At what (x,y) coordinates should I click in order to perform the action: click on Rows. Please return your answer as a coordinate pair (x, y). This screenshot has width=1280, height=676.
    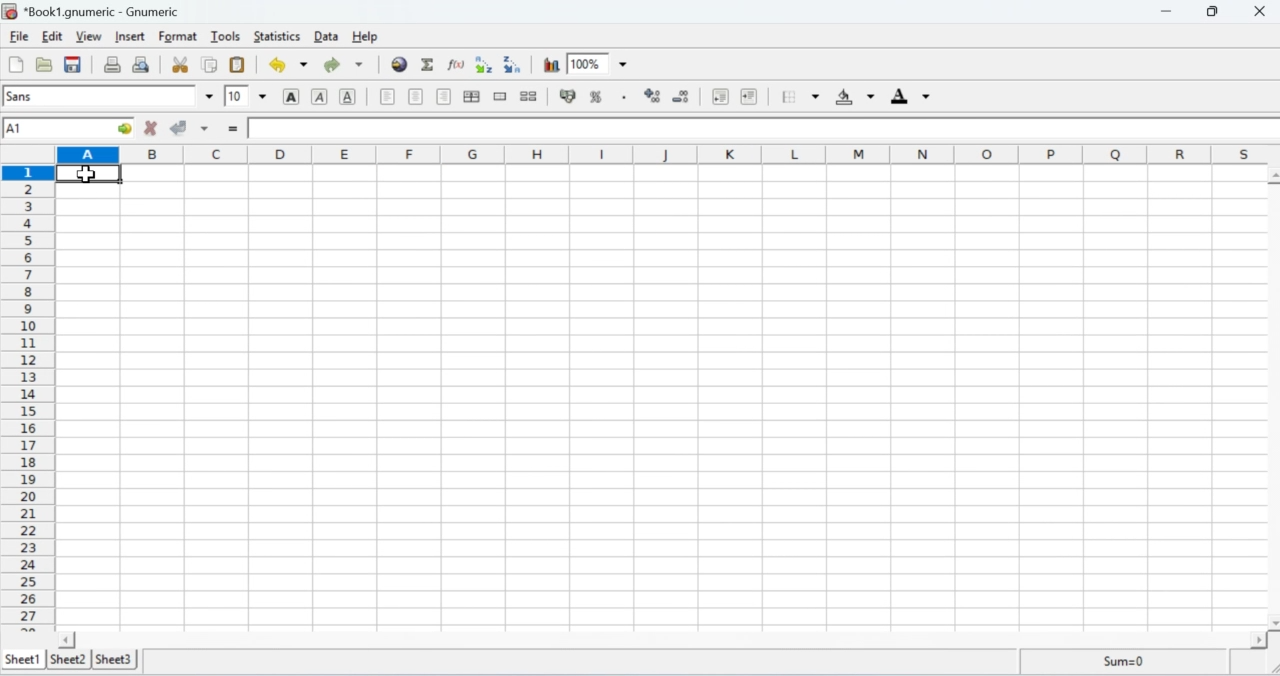
    Looking at the image, I should click on (28, 397).